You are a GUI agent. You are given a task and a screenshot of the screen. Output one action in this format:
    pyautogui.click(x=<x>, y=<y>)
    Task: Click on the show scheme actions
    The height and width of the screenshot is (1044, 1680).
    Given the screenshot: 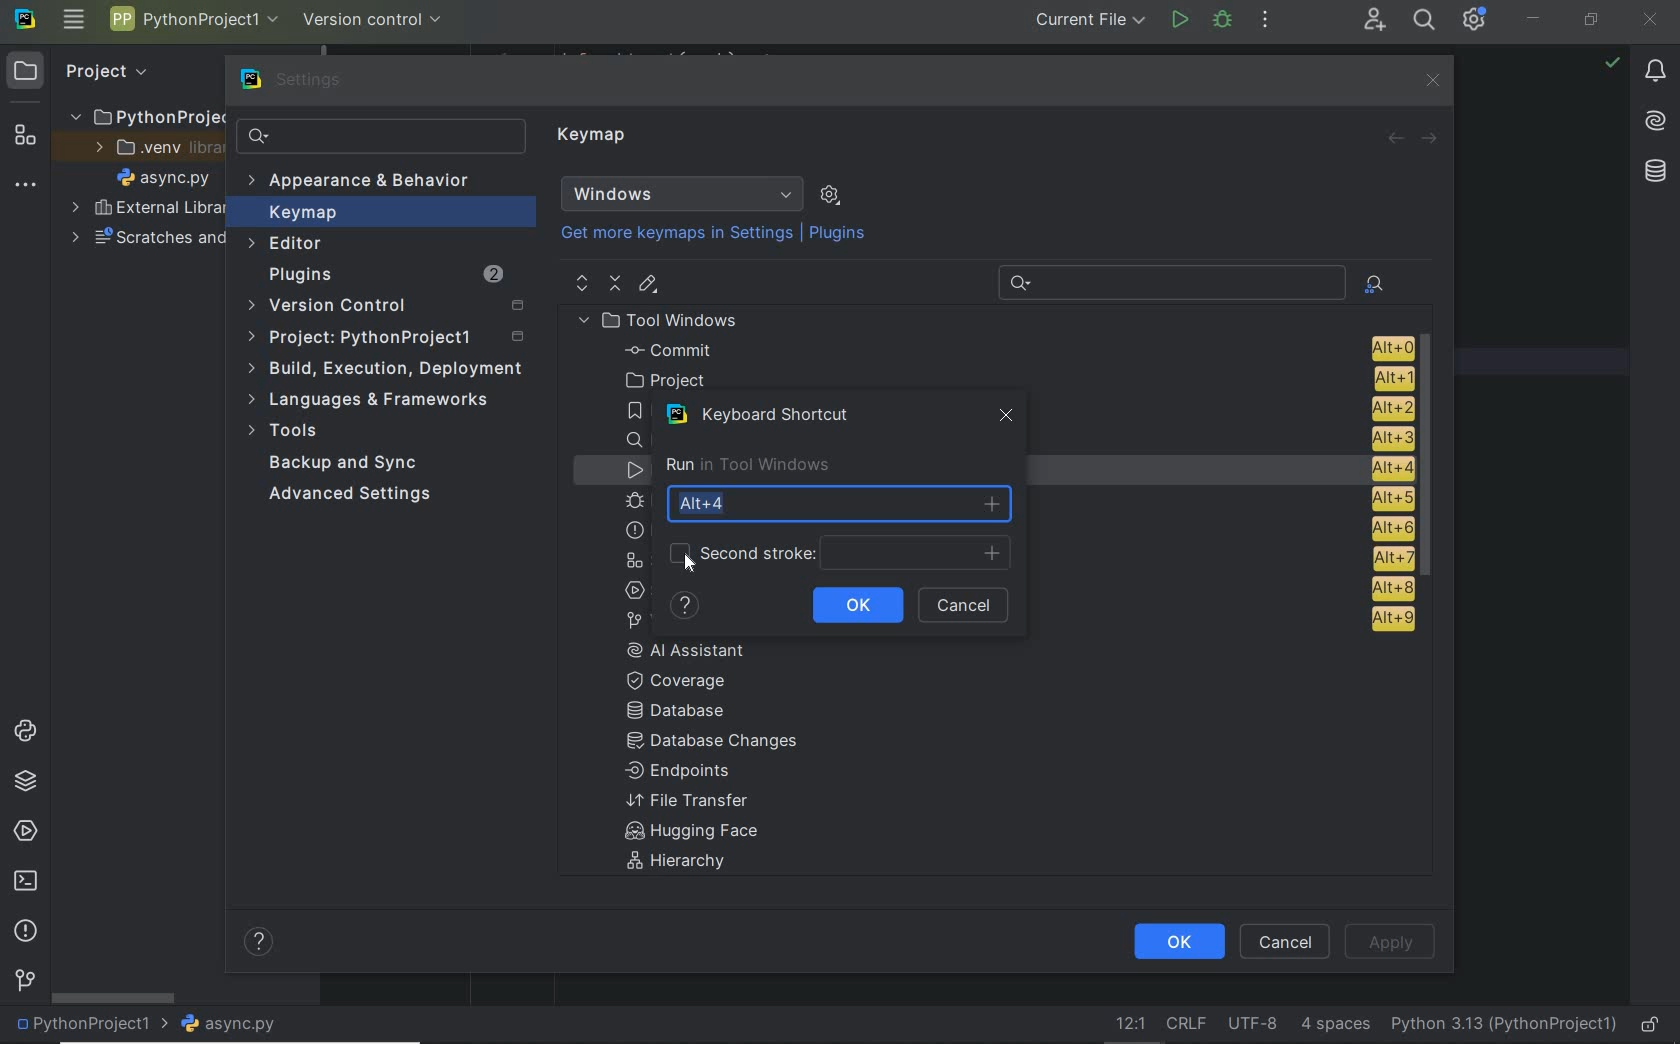 What is the action you would take?
    pyautogui.click(x=830, y=194)
    